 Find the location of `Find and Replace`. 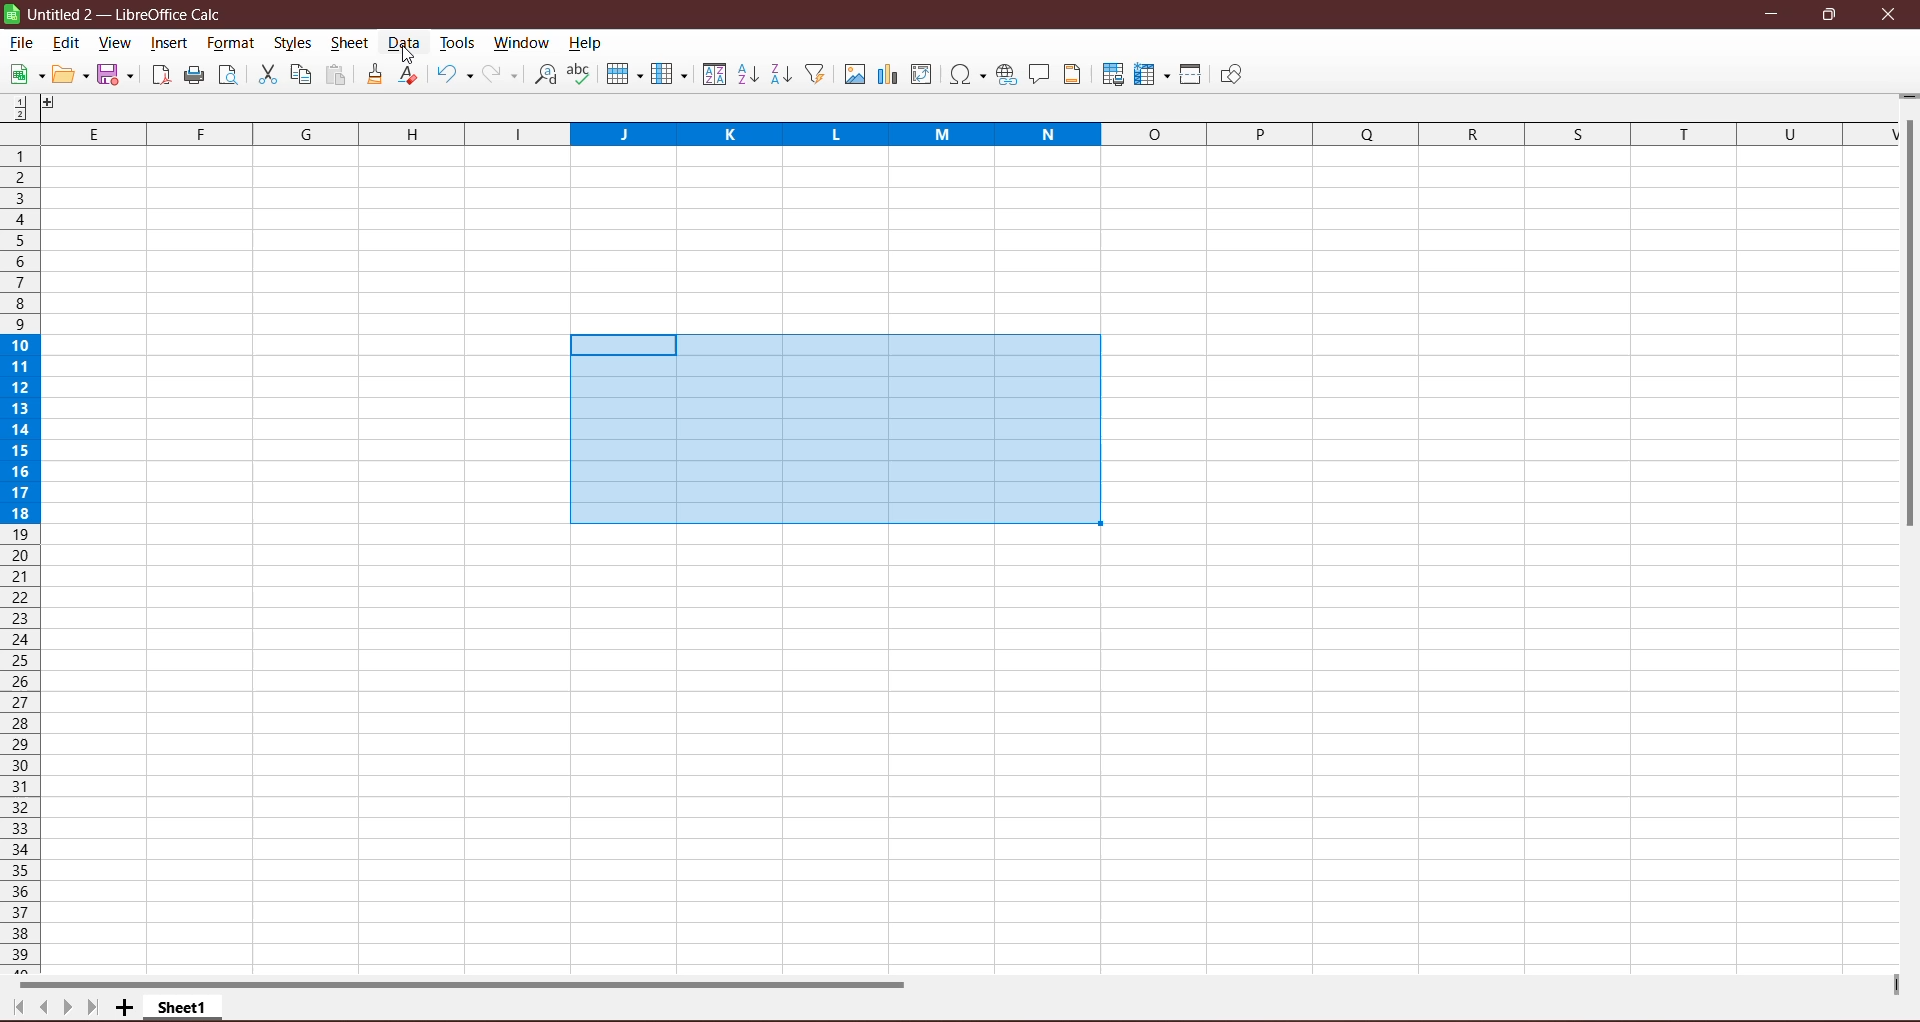

Find and Replace is located at coordinates (545, 74).